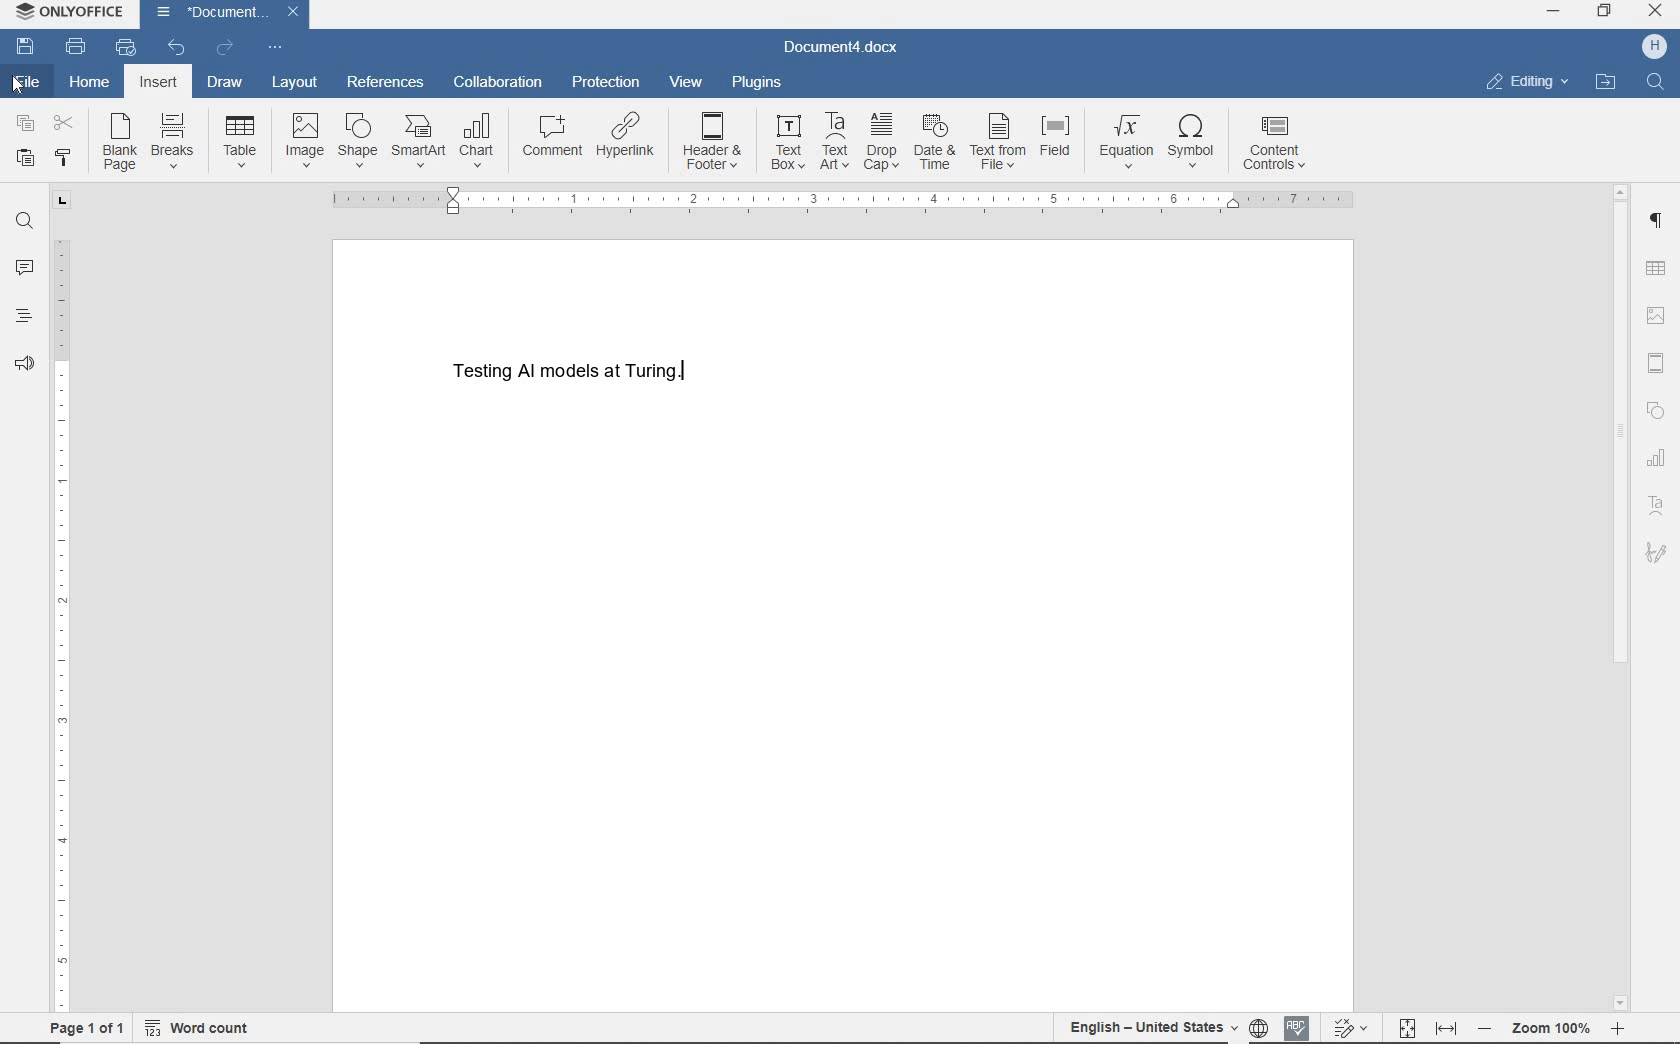 This screenshot has width=1680, height=1044. What do you see at coordinates (1658, 221) in the screenshot?
I see `paragraph settings` at bounding box center [1658, 221].